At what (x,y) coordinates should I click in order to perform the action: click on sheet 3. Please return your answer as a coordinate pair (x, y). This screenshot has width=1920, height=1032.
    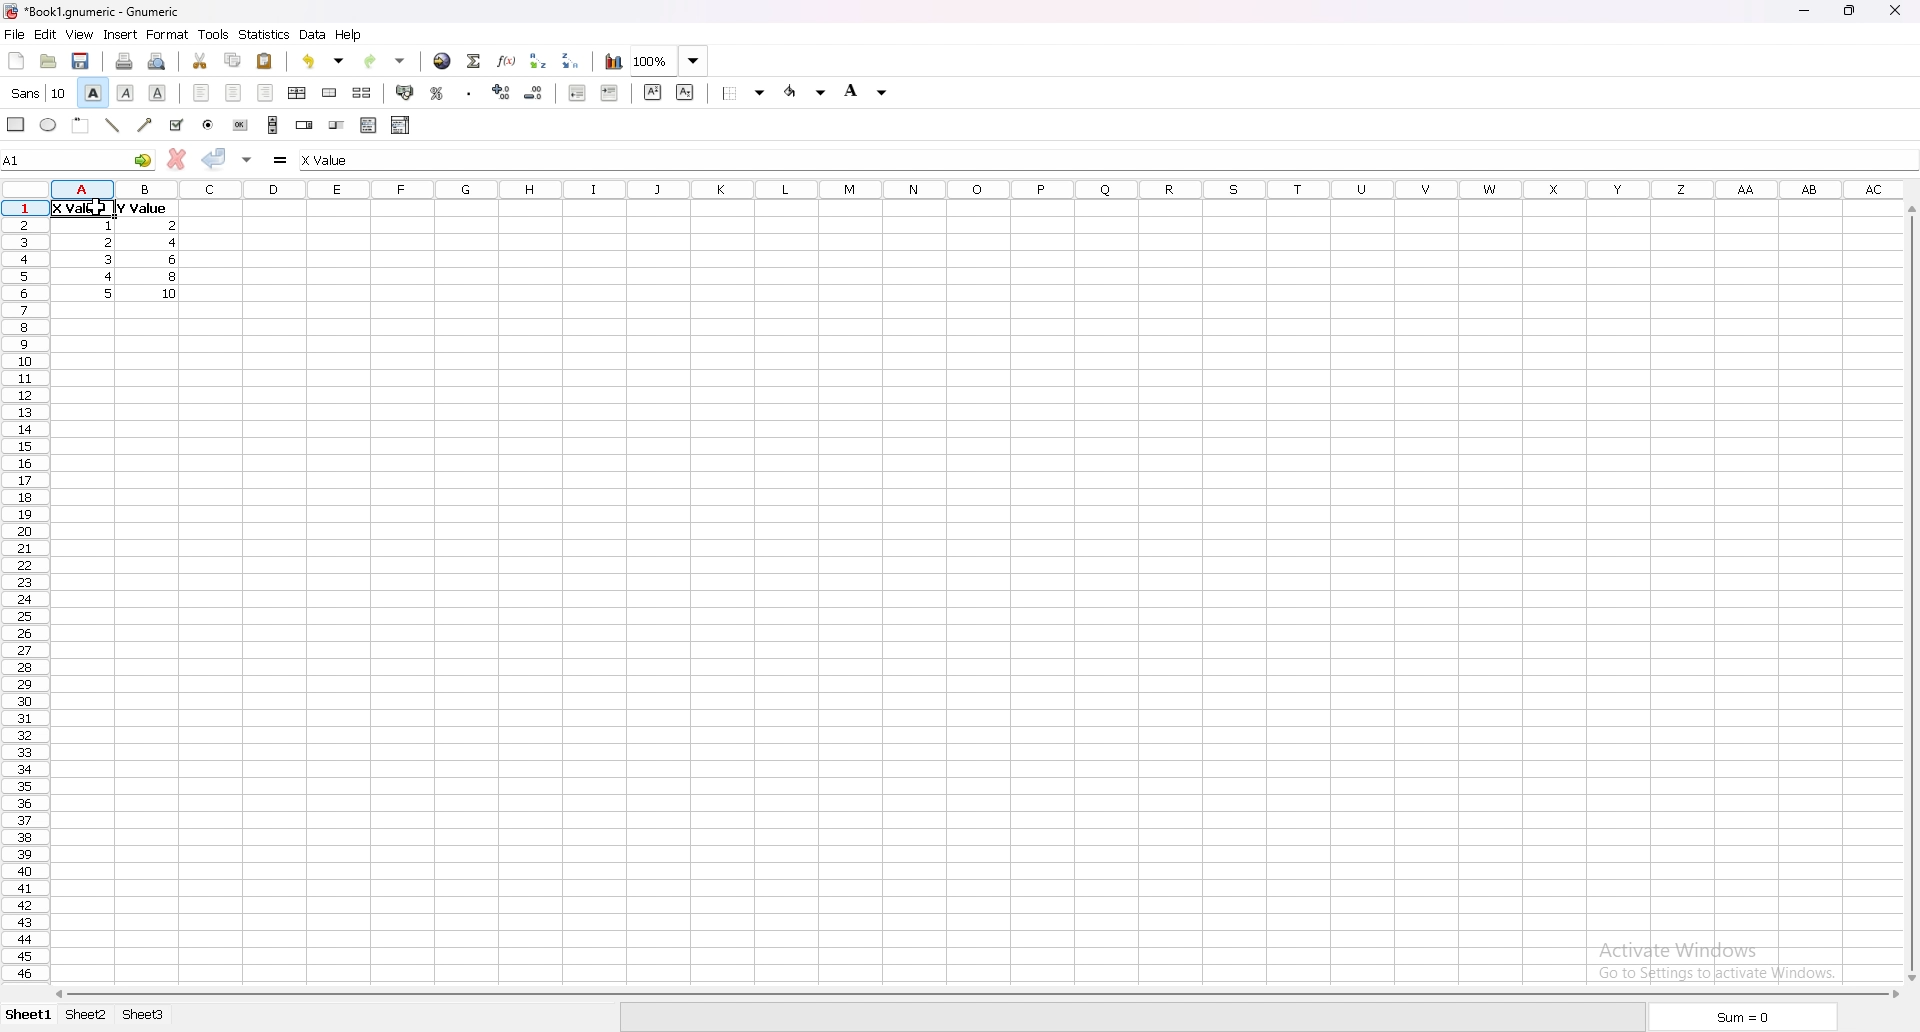
    Looking at the image, I should click on (144, 1015).